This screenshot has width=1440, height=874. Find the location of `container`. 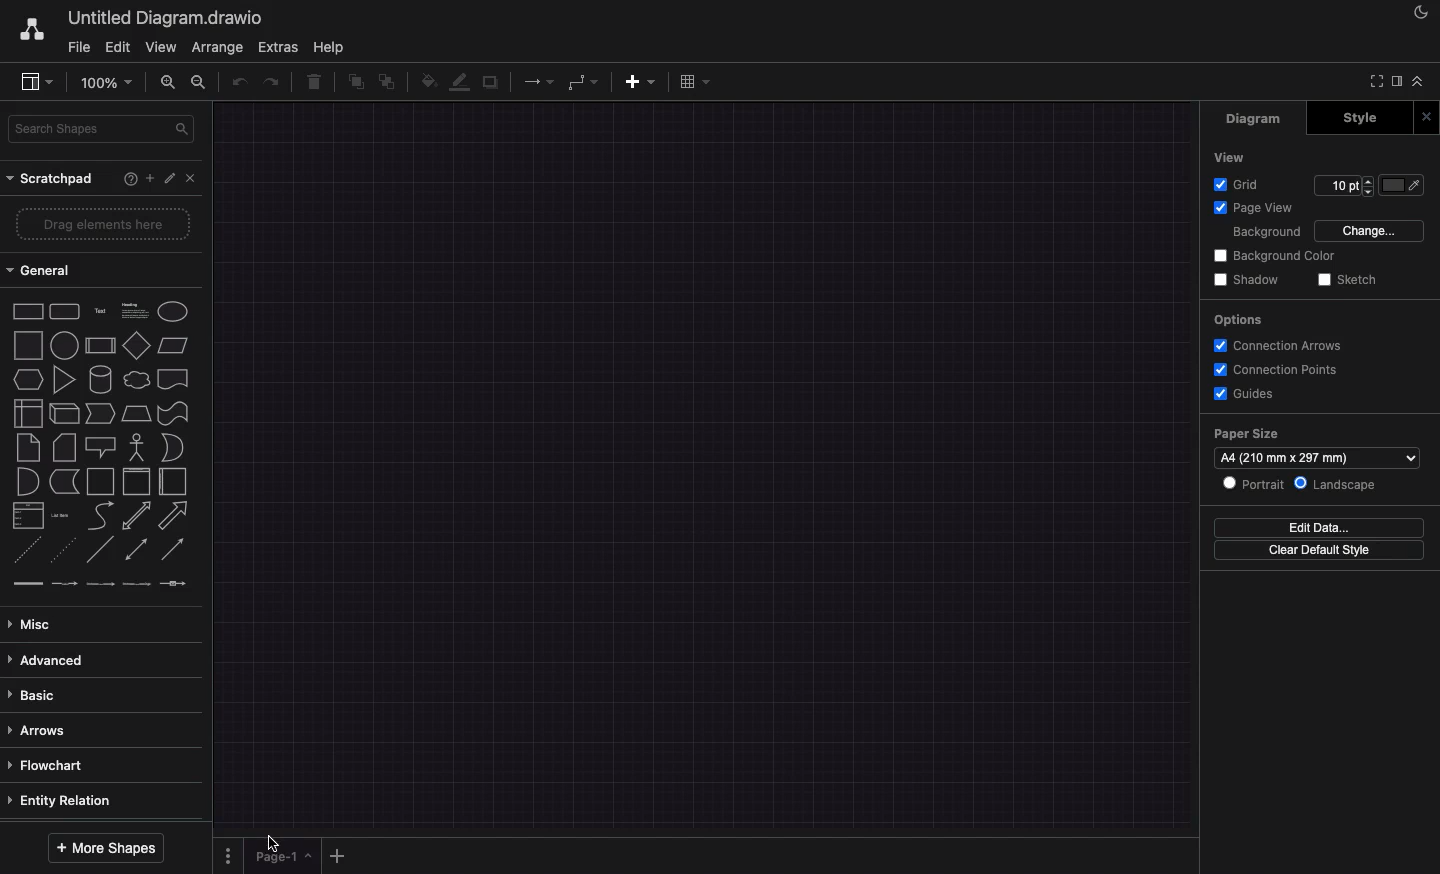

container is located at coordinates (101, 482).